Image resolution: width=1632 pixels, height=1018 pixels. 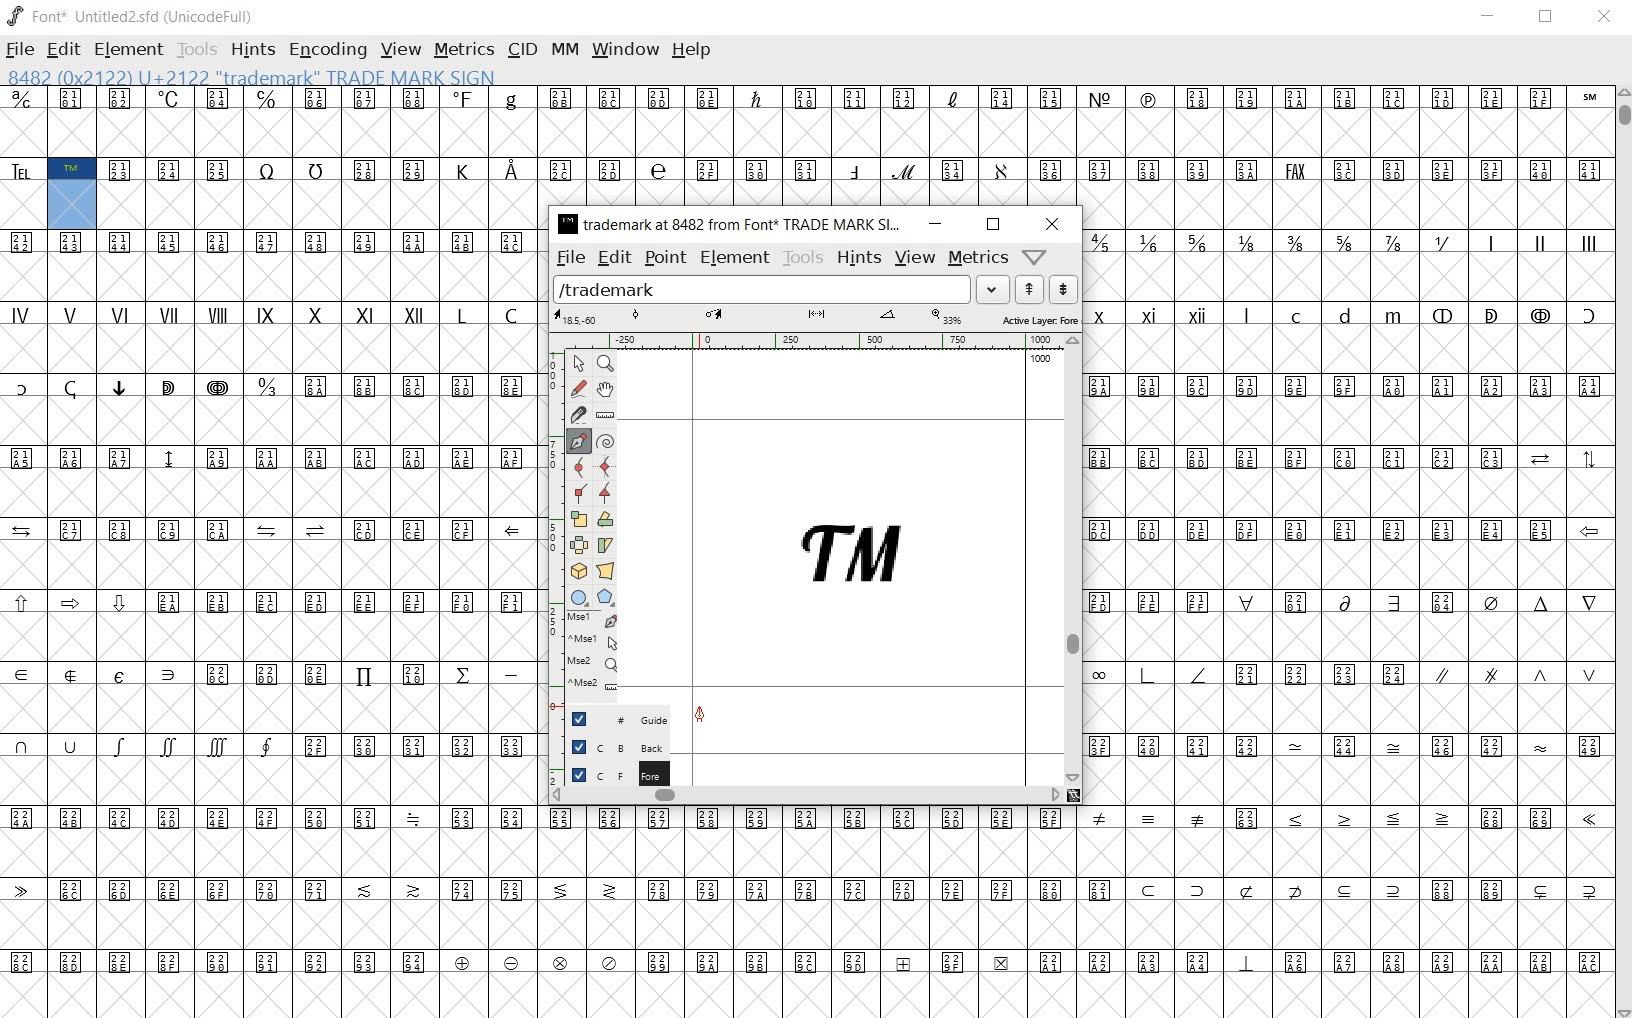 What do you see at coordinates (1035, 254) in the screenshot?
I see `Help/Window` at bounding box center [1035, 254].